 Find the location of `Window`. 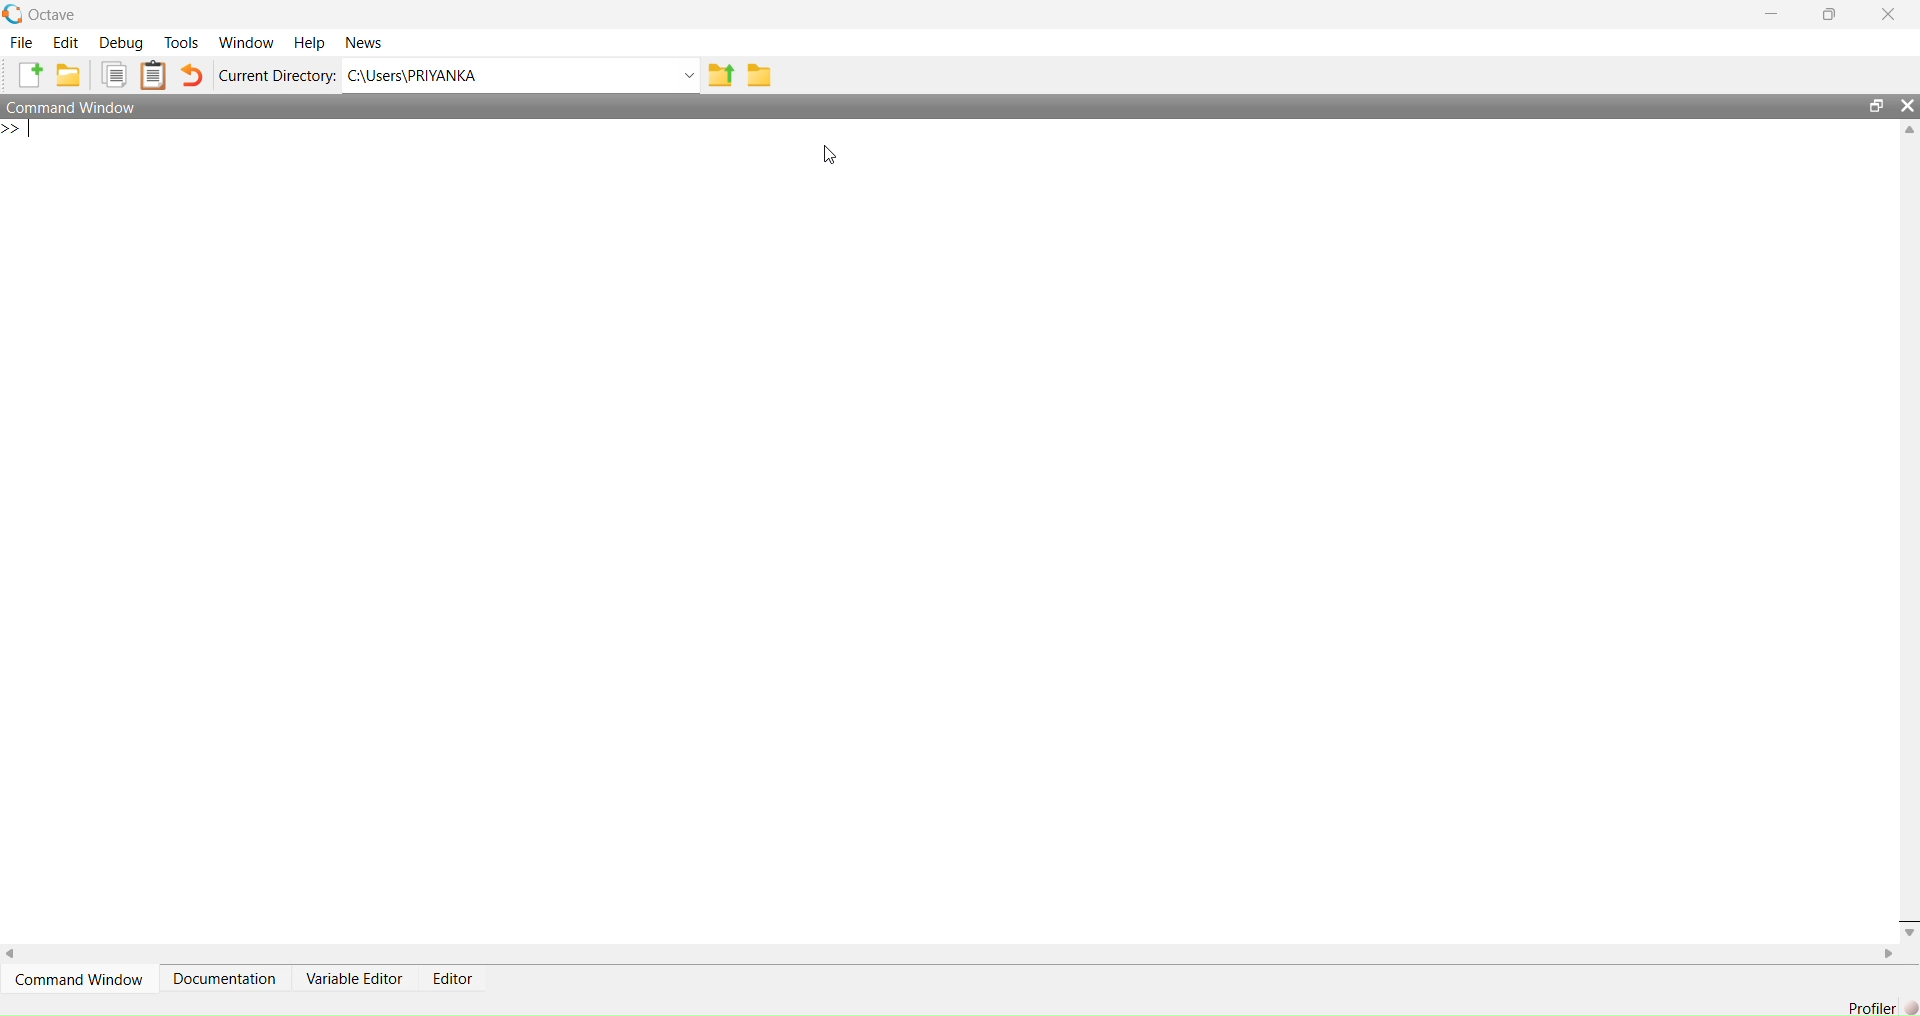

Window is located at coordinates (247, 43).